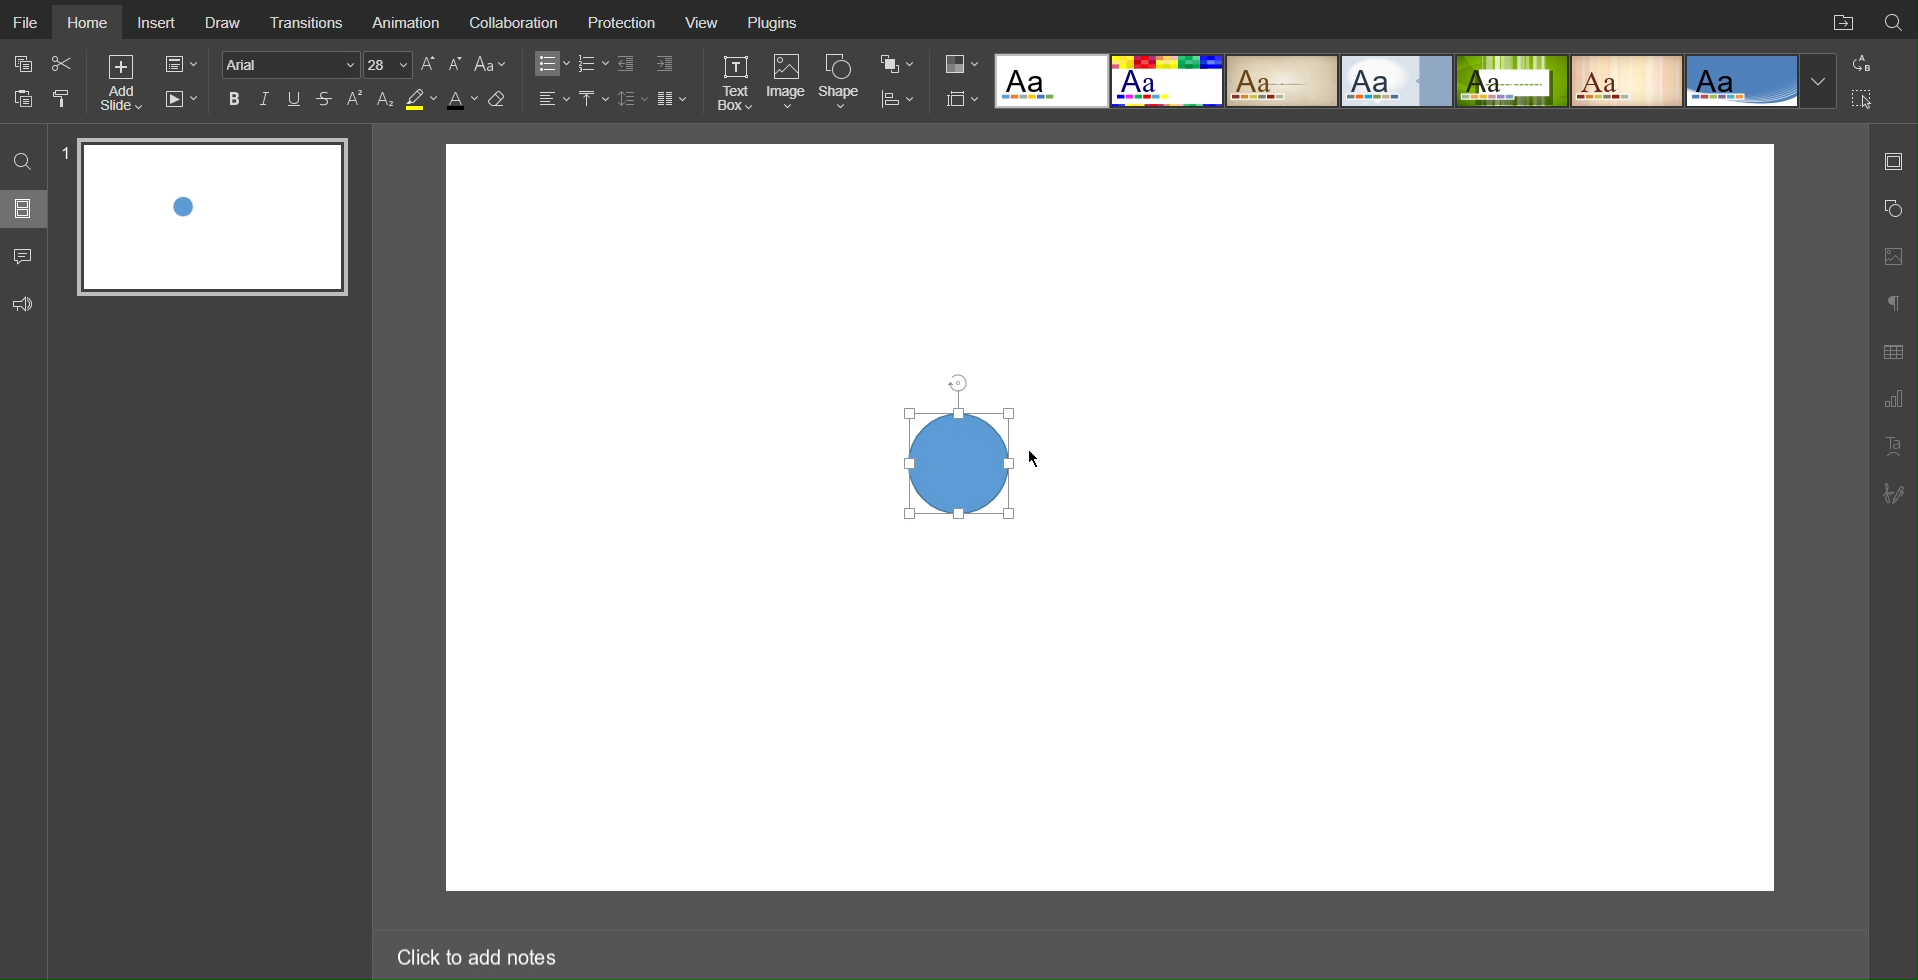 Image resolution: width=1918 pixels, height=980 pixels. What do you see at coordinates (234, 98) in the screenshot?
I see `Bold` at bounding box center [234, 98].